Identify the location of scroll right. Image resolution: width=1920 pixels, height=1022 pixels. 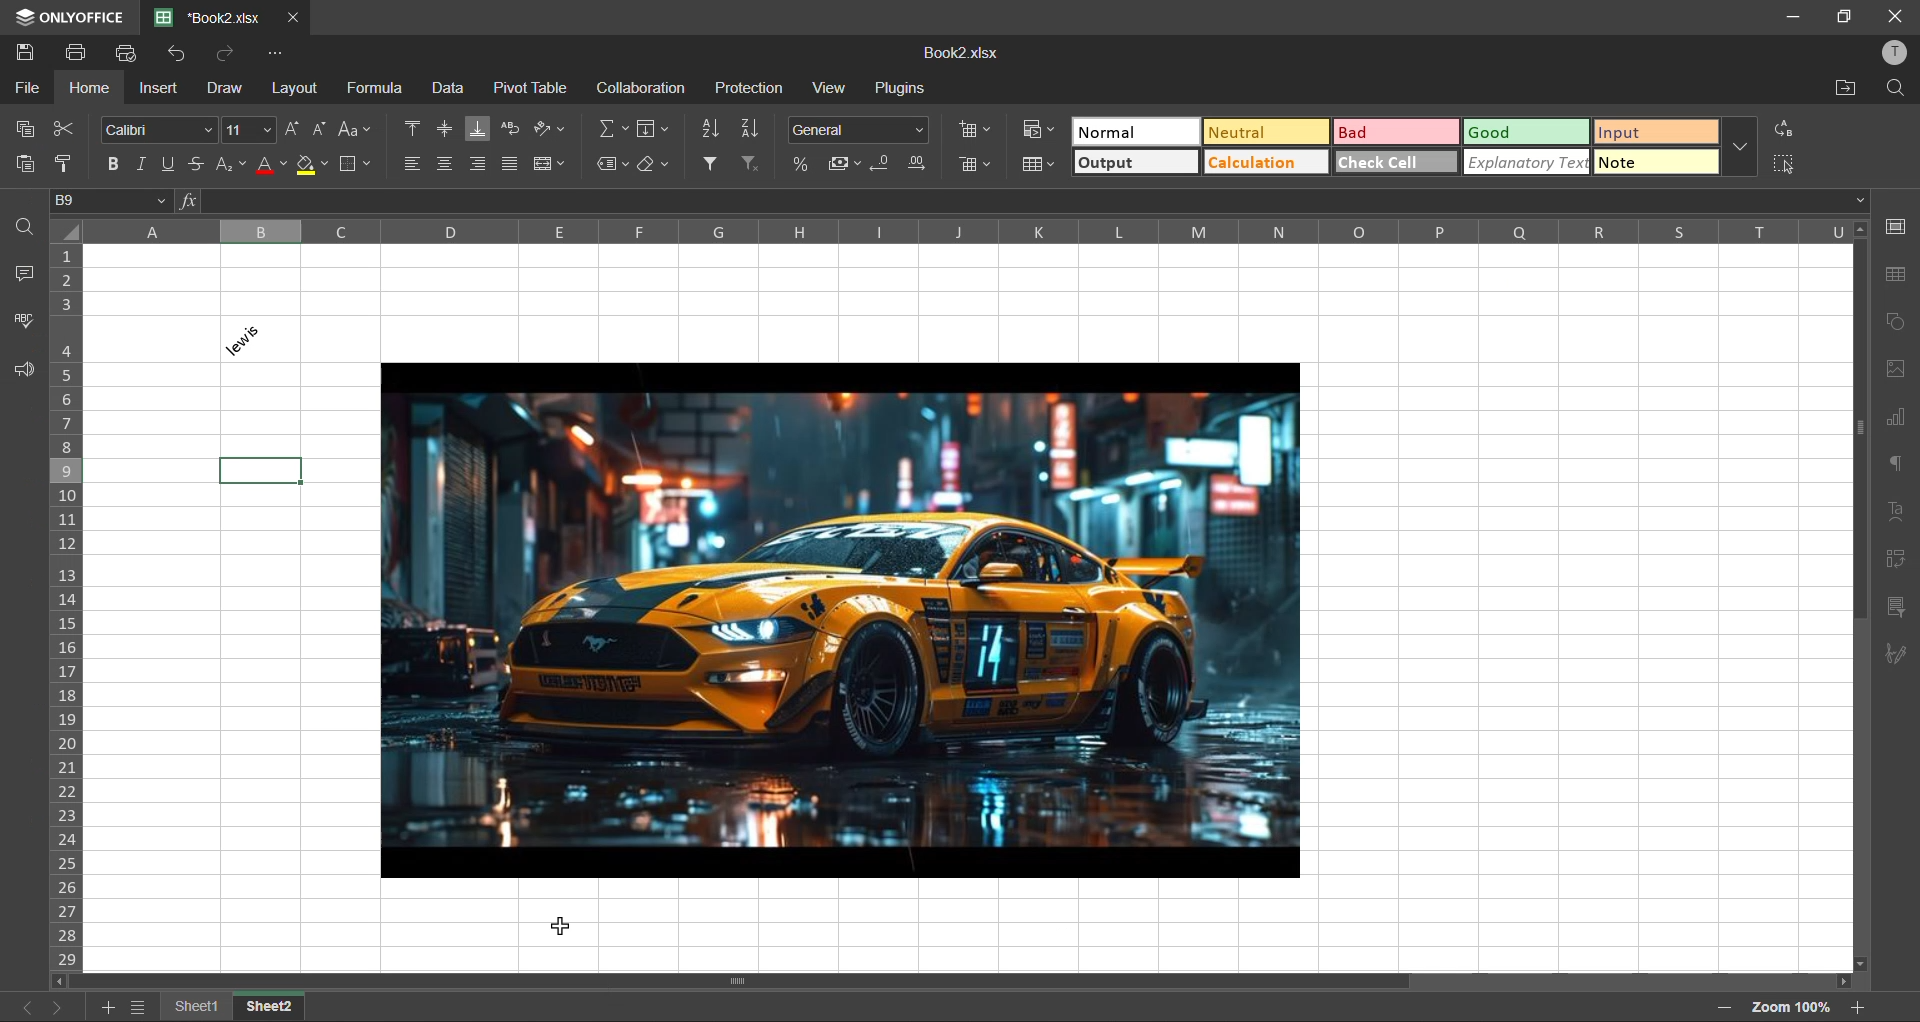
(1838, 981).